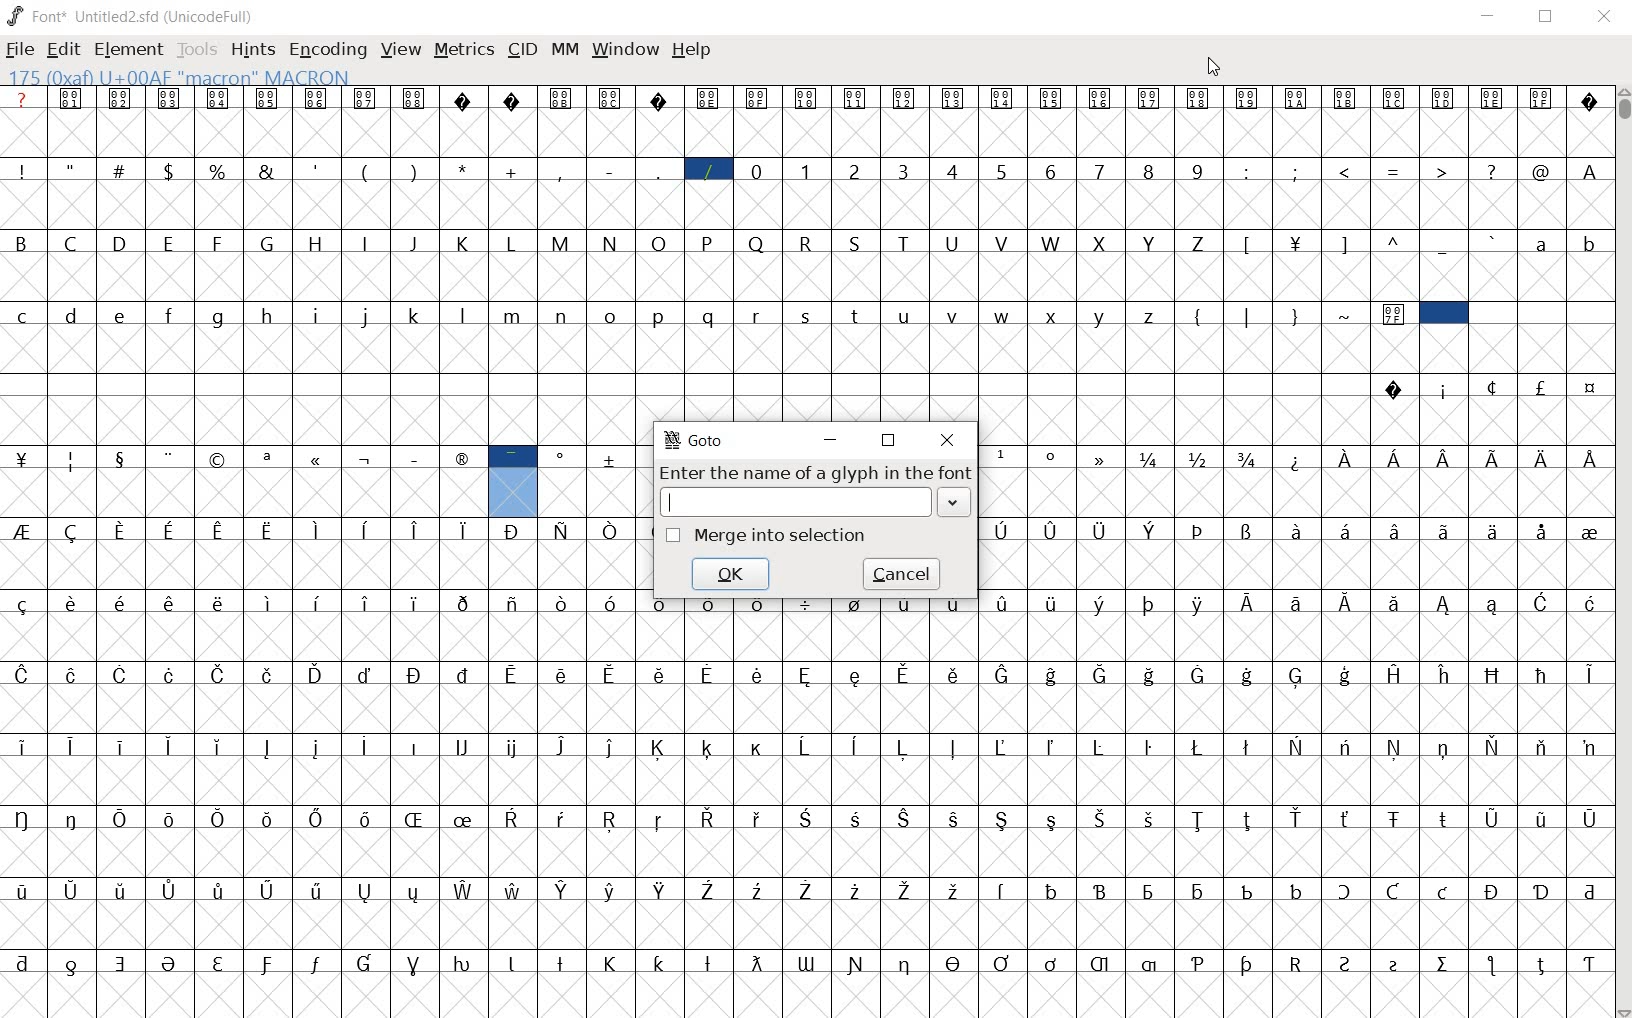 This screenshot has width=1632, height=1018. I want to click on Latin extended characters, so click(1439, 553).